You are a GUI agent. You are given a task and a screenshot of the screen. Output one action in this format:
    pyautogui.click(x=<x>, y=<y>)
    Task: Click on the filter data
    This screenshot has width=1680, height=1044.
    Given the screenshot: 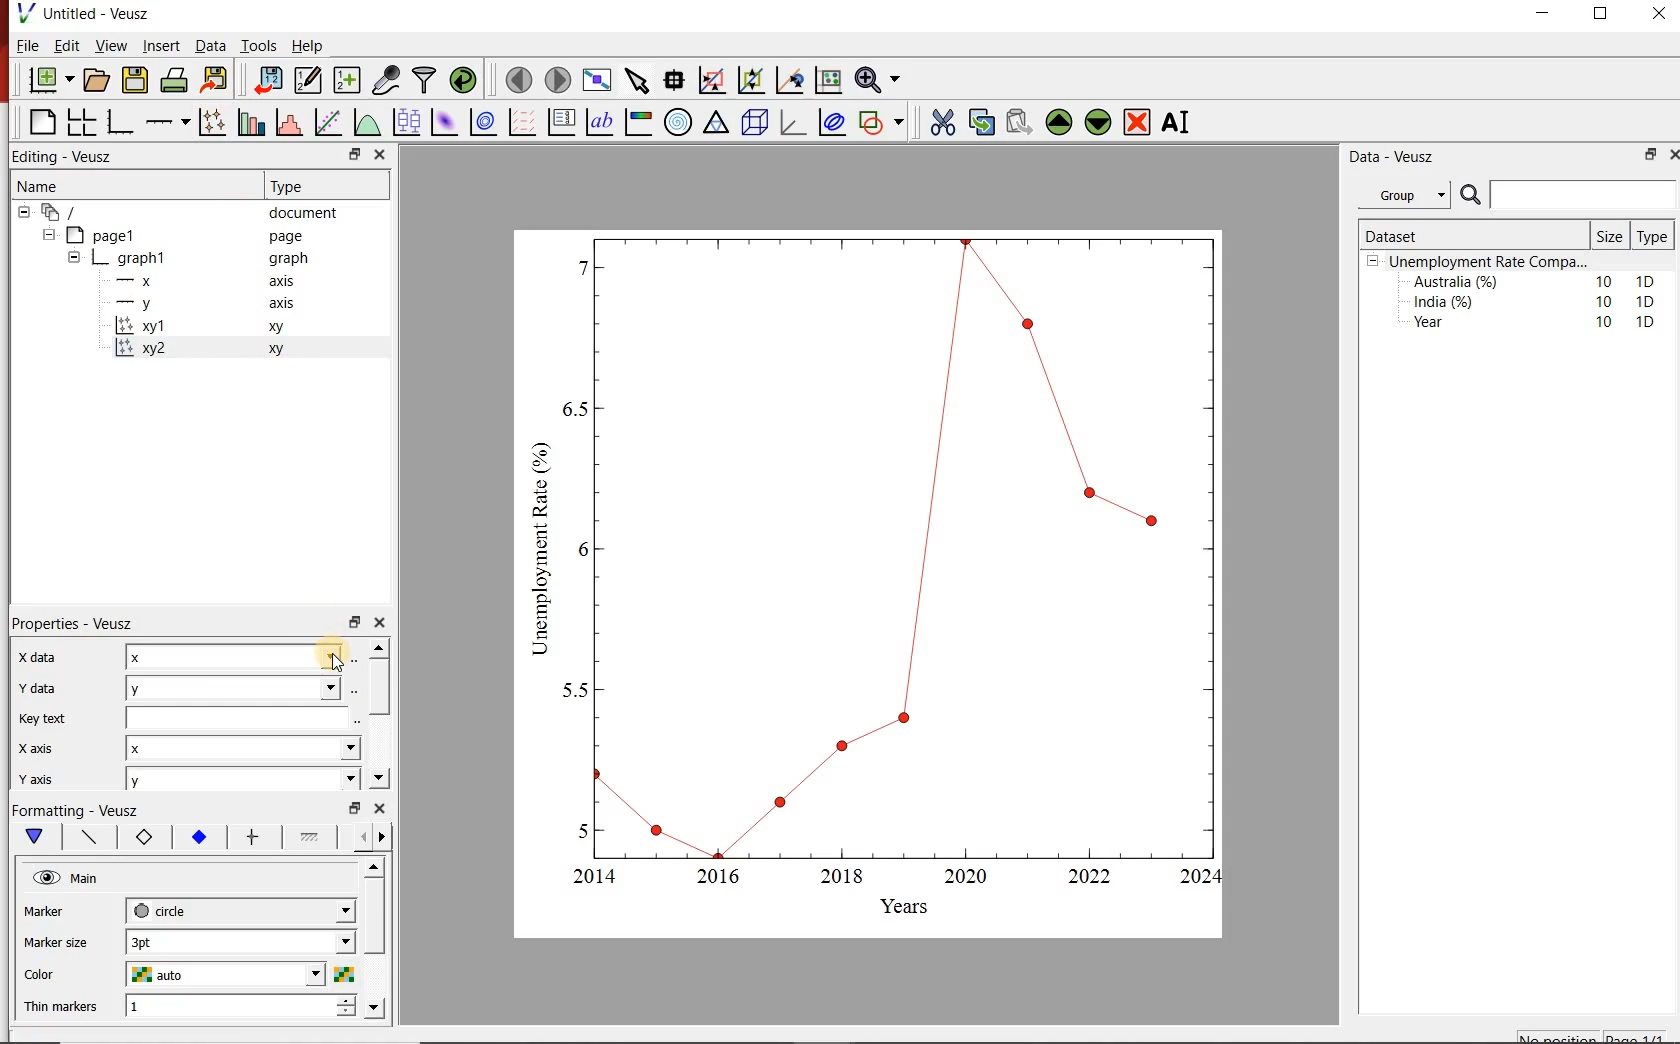 What is the action you would take?
    pyautogui.click(x=423, y=80)
    